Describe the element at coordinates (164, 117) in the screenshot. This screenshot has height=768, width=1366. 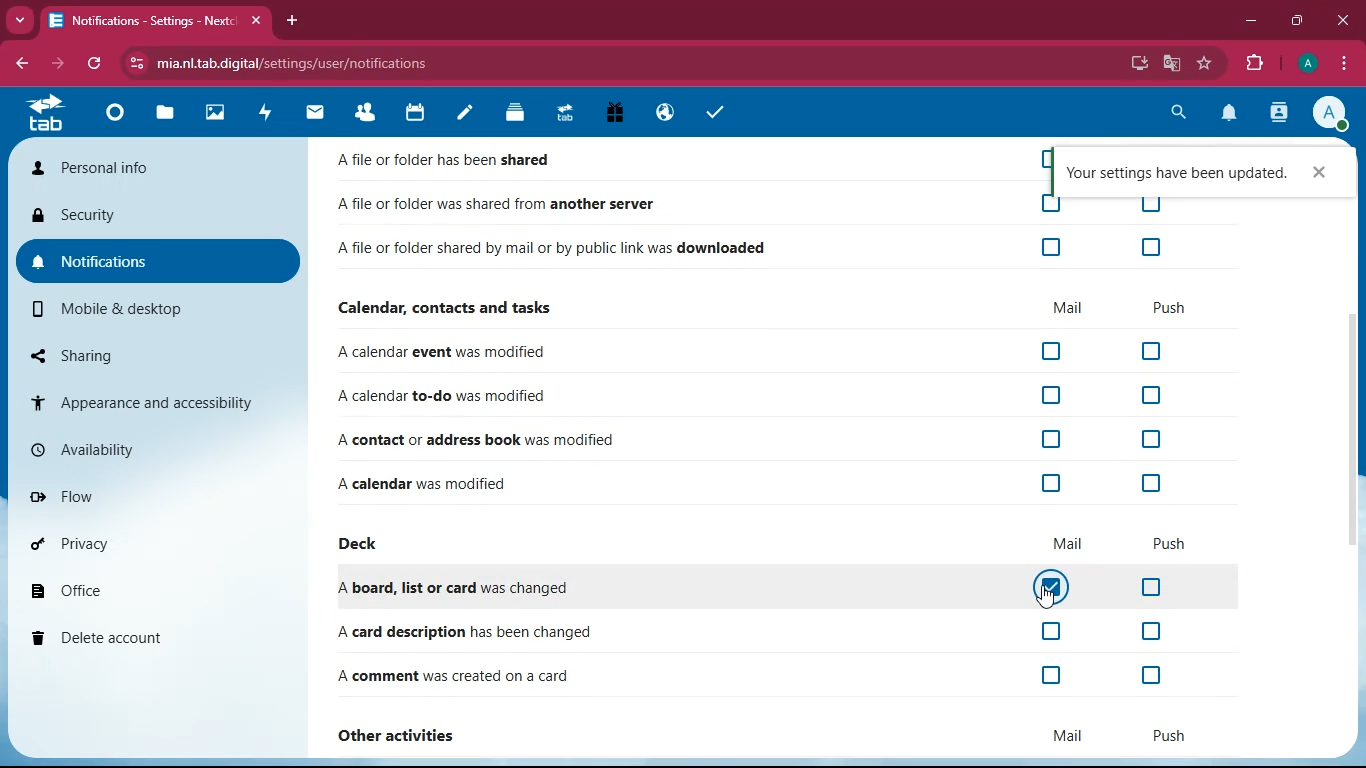
I see `files` at that location.